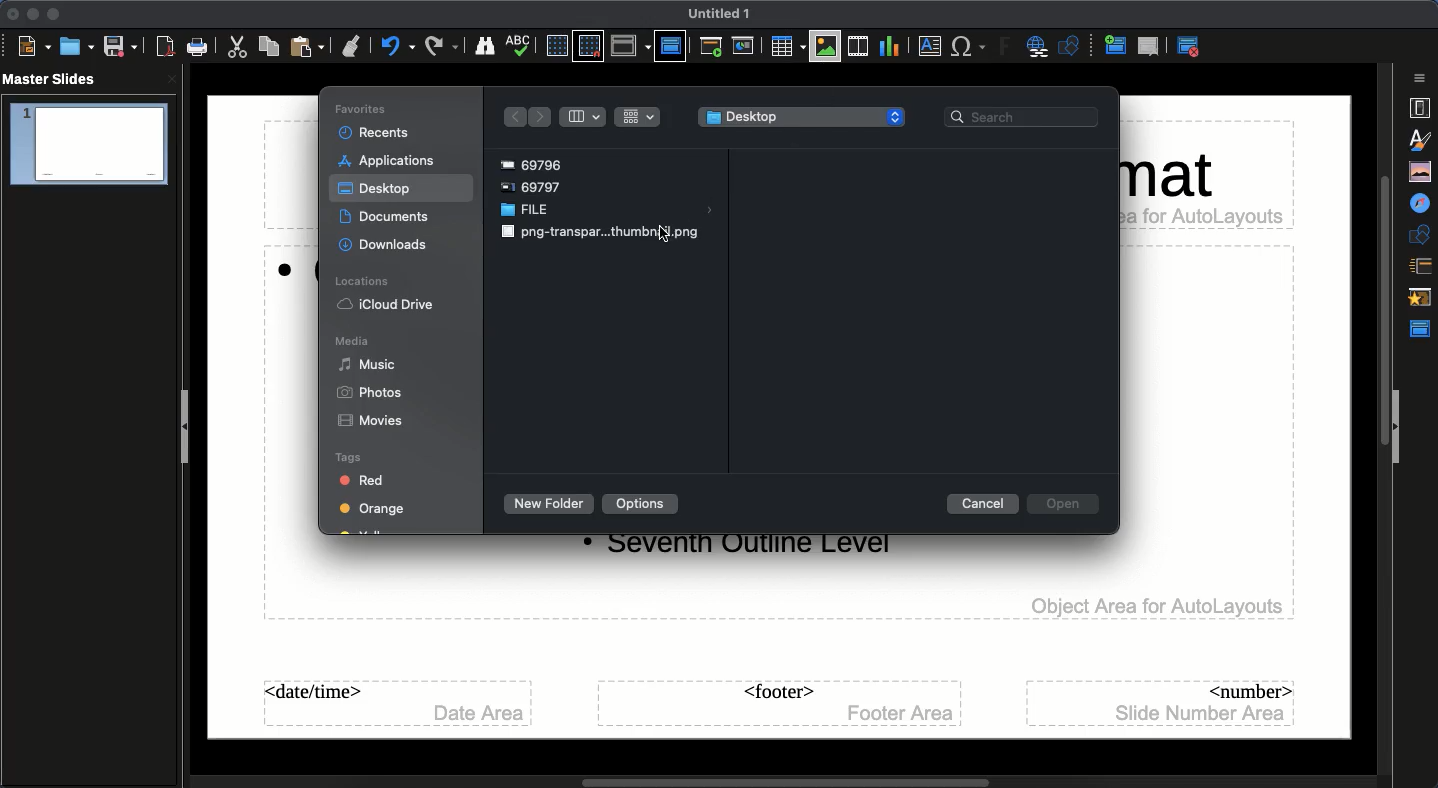 This screenshot has height=788, width=1438. What do you see at coordinates (519, 44) in the screenshot?
I see `Spellcheck` at bounding box center [519, 44].